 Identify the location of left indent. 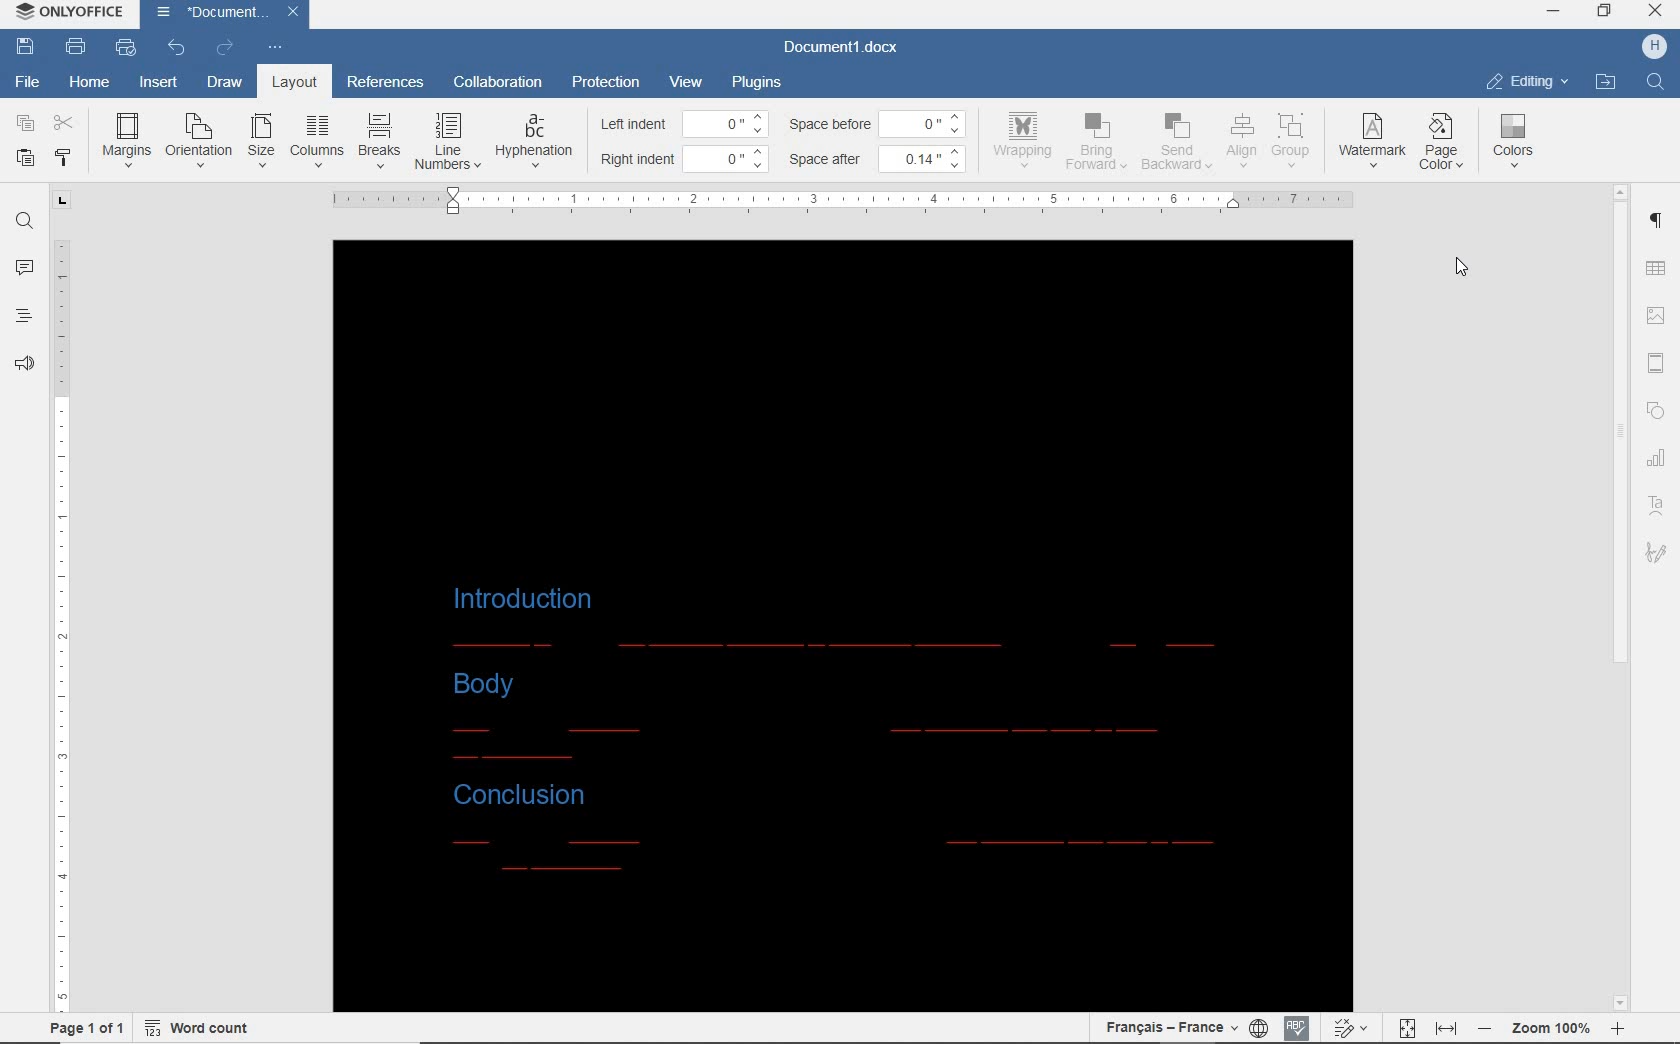
(633, 125).